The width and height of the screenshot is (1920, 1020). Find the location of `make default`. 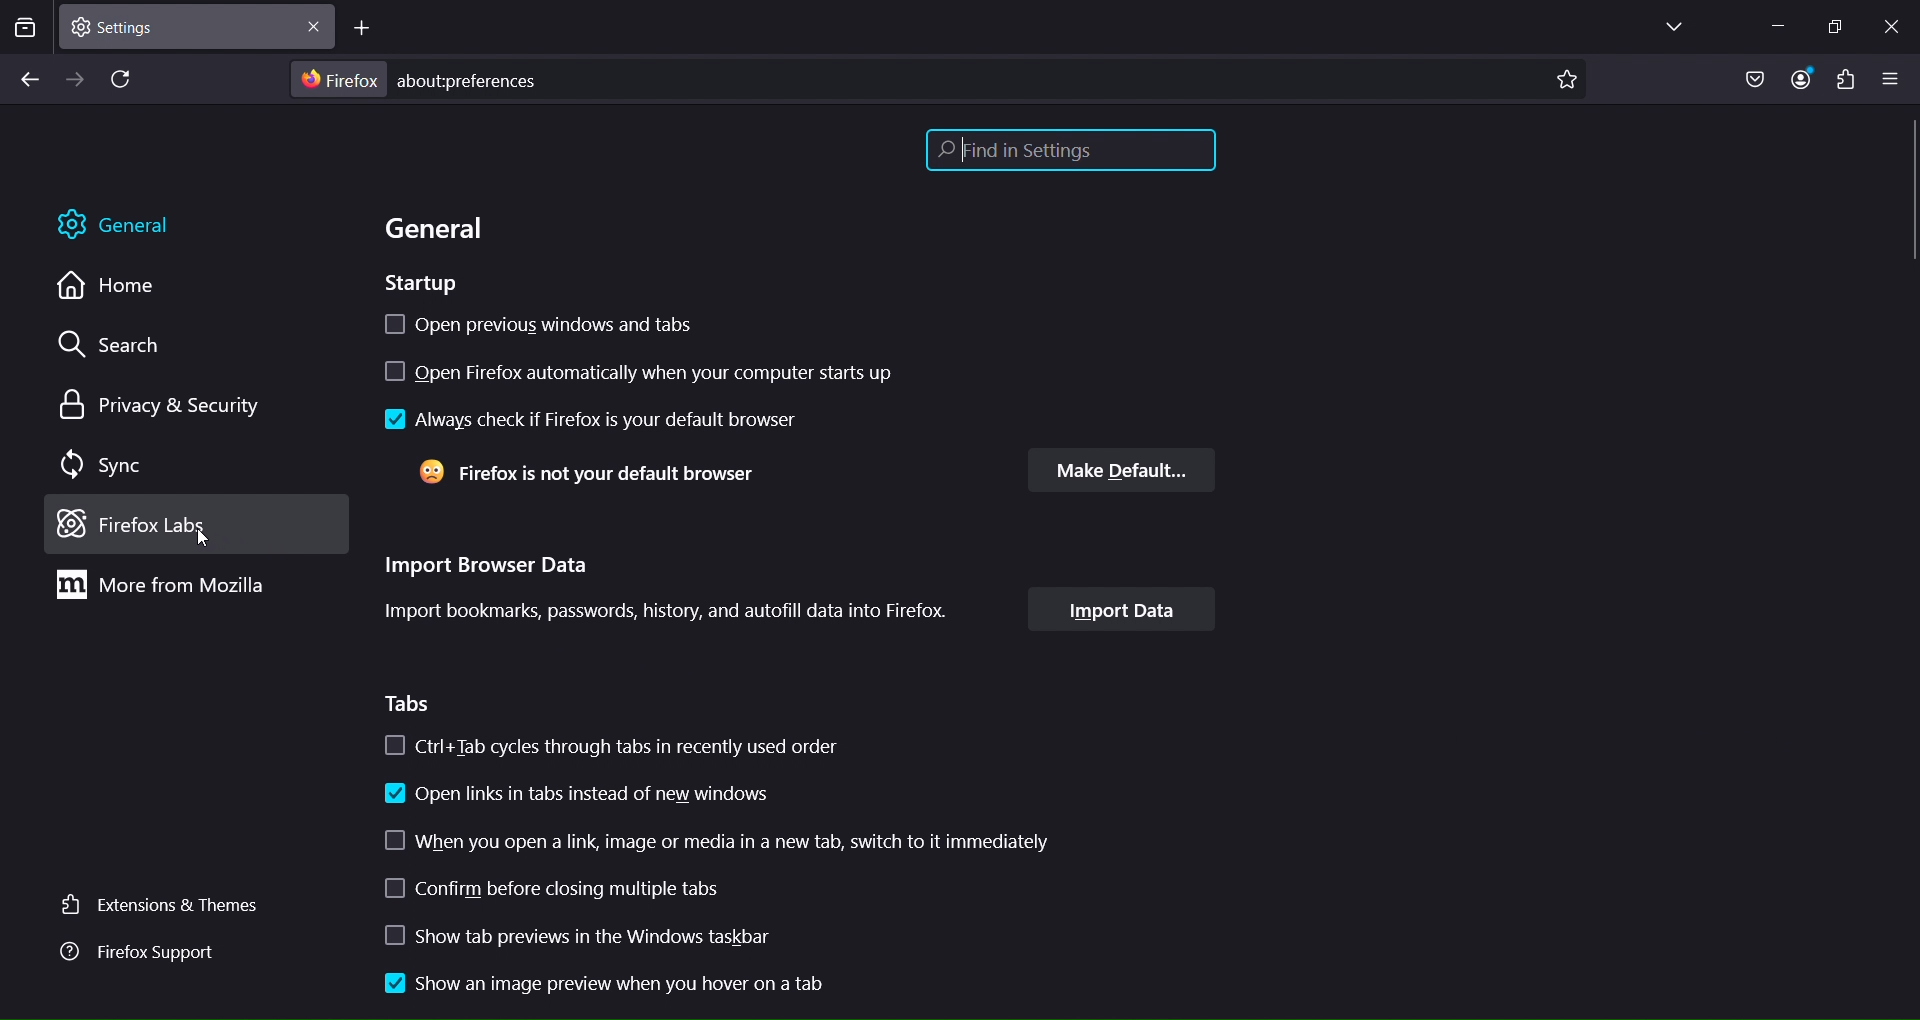

make default is located at coordinates (1126, 471).